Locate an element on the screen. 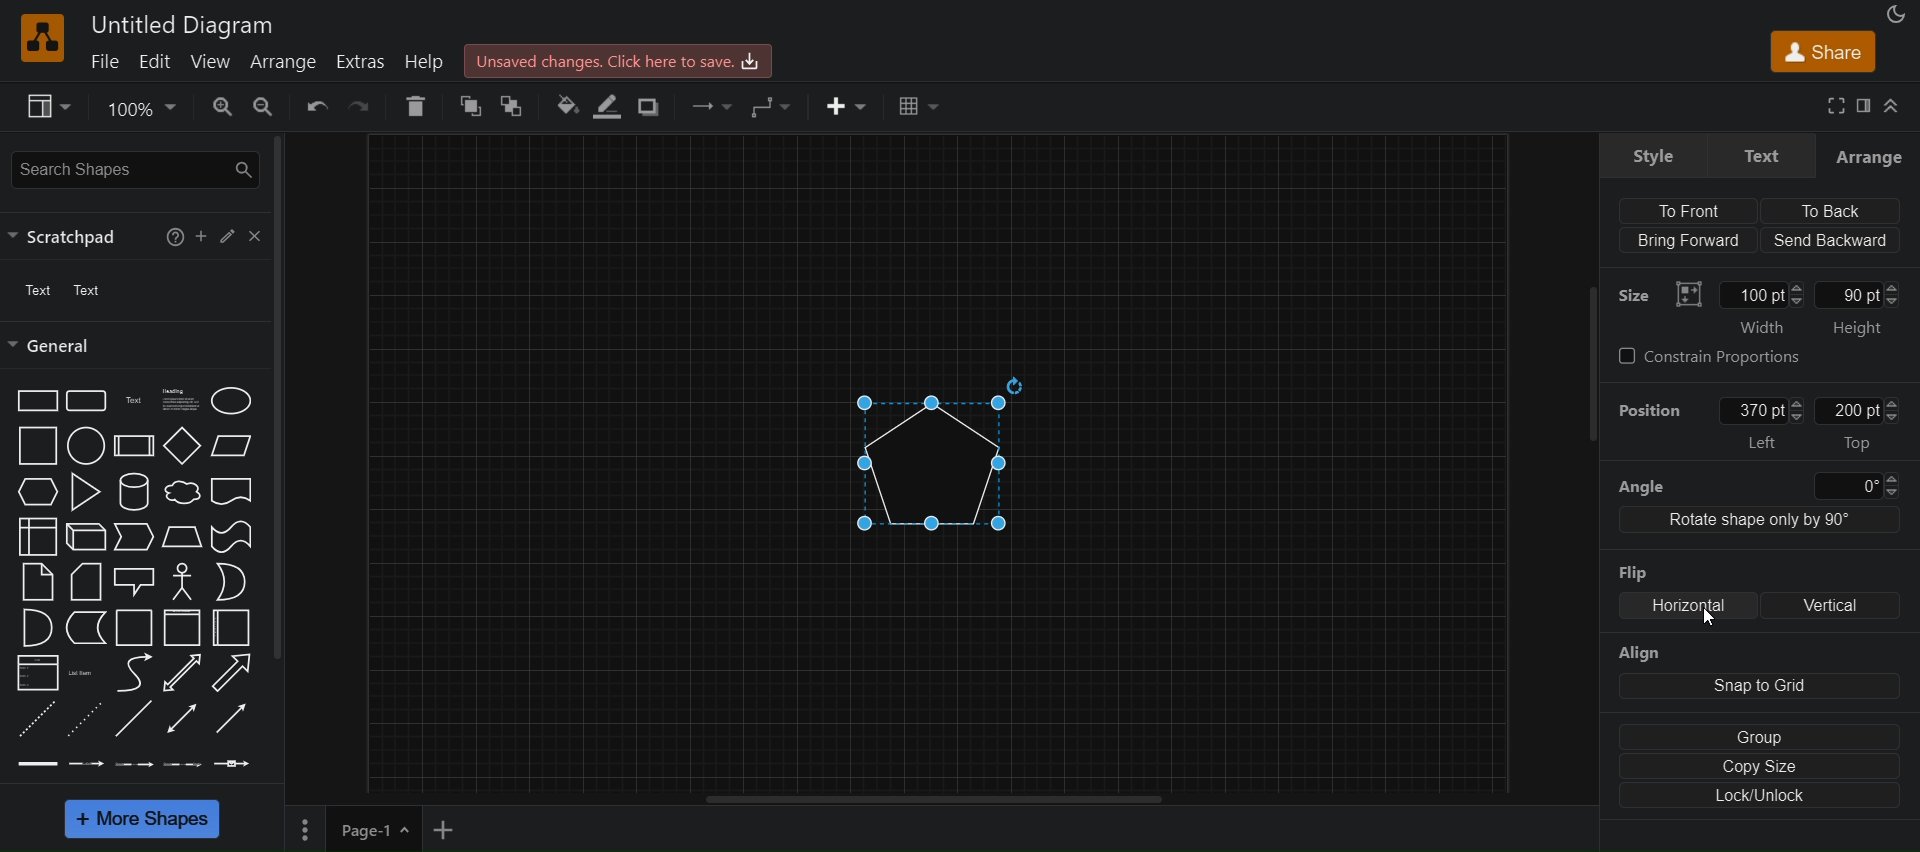 This screenshot has height=852, width=1920. file is located at coordinates (108, 59).